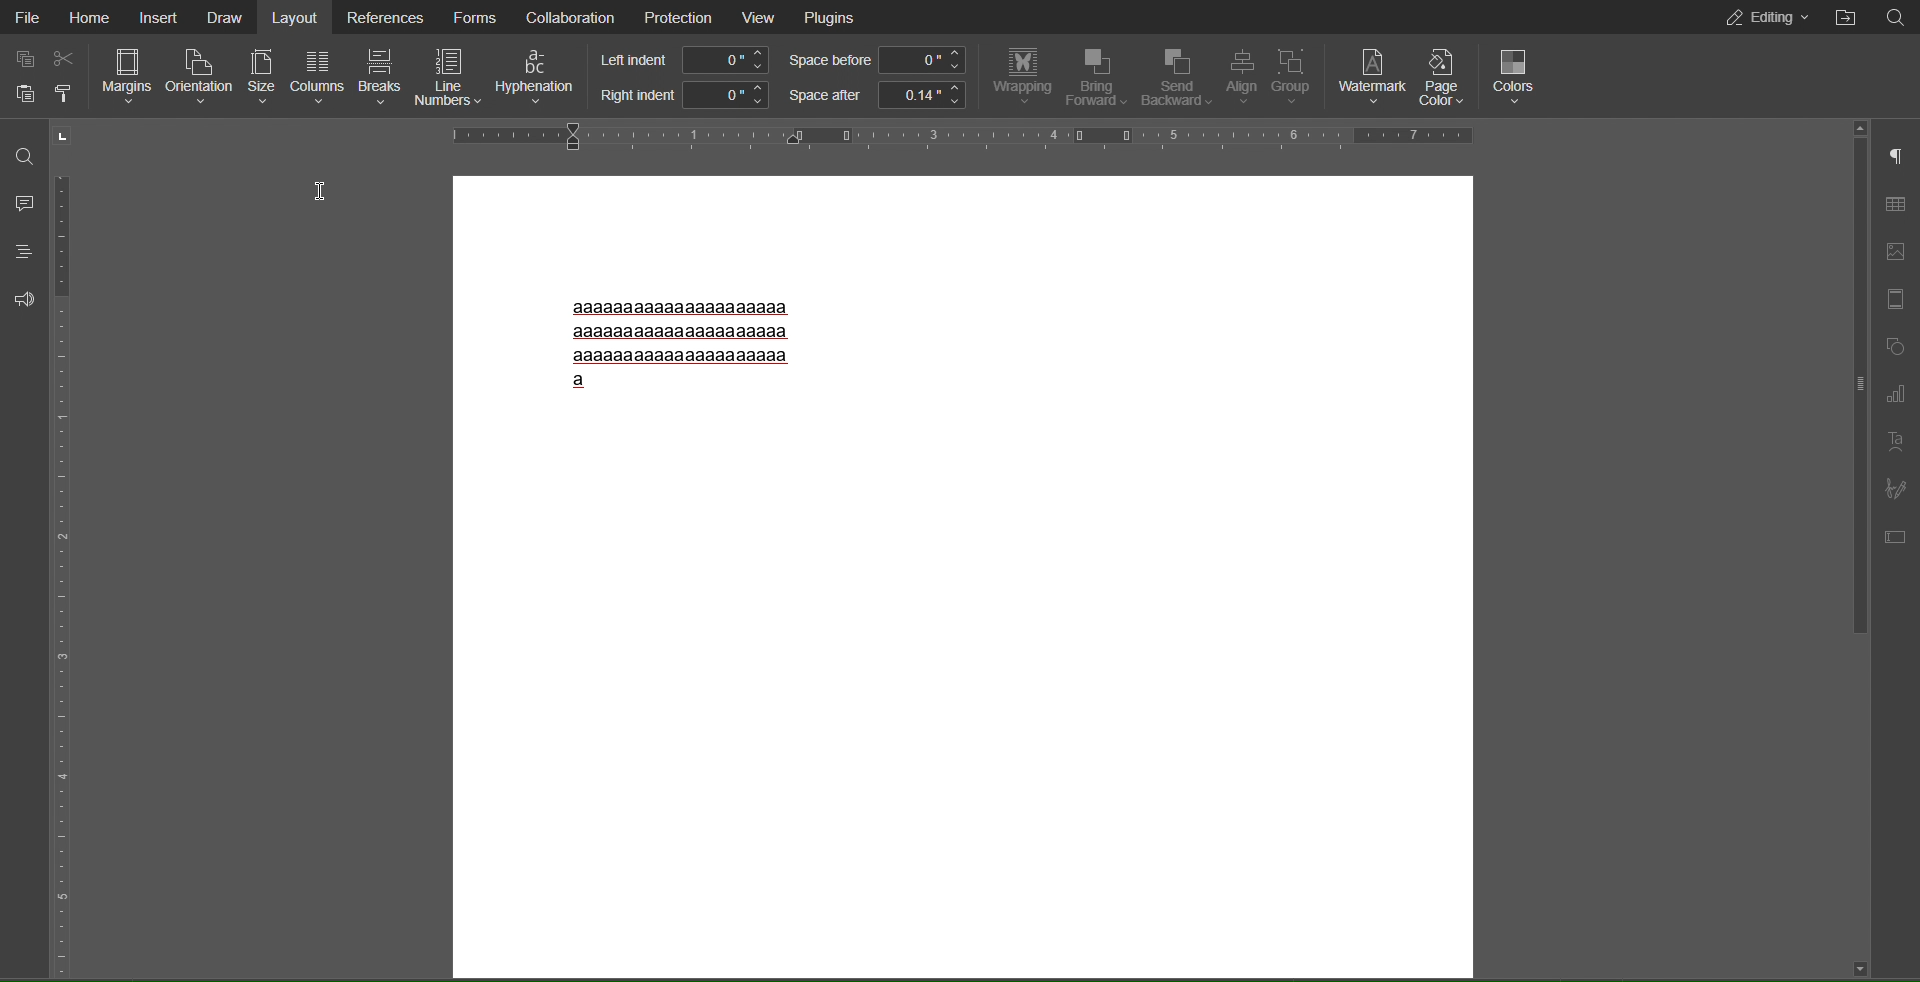 The image size is (1920, 982). I want to click on Insert, so click(156, 18).